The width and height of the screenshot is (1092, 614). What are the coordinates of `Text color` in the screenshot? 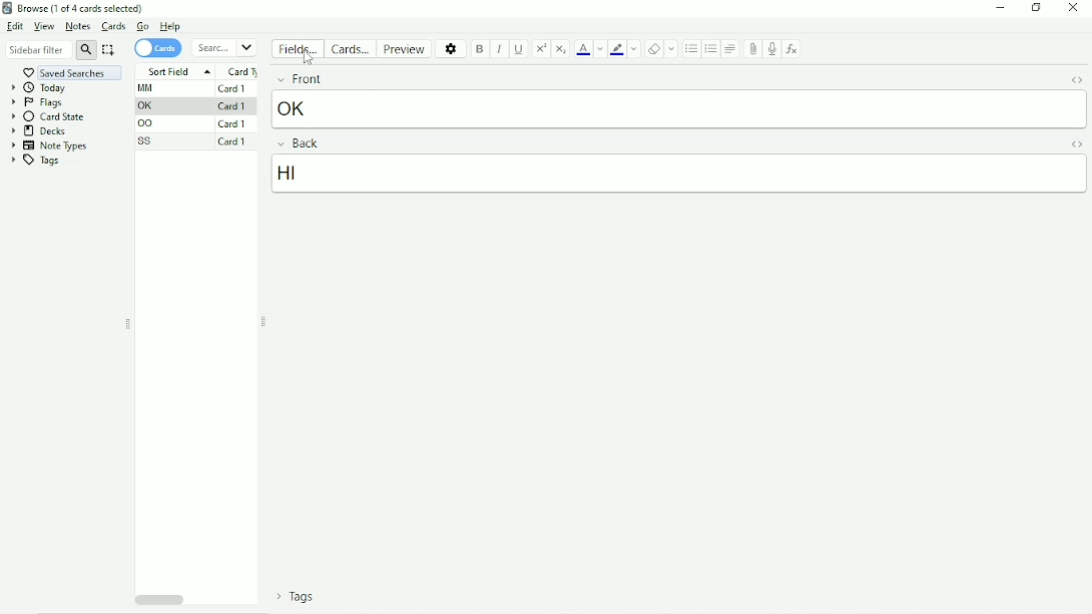 It's located at (584, 49).